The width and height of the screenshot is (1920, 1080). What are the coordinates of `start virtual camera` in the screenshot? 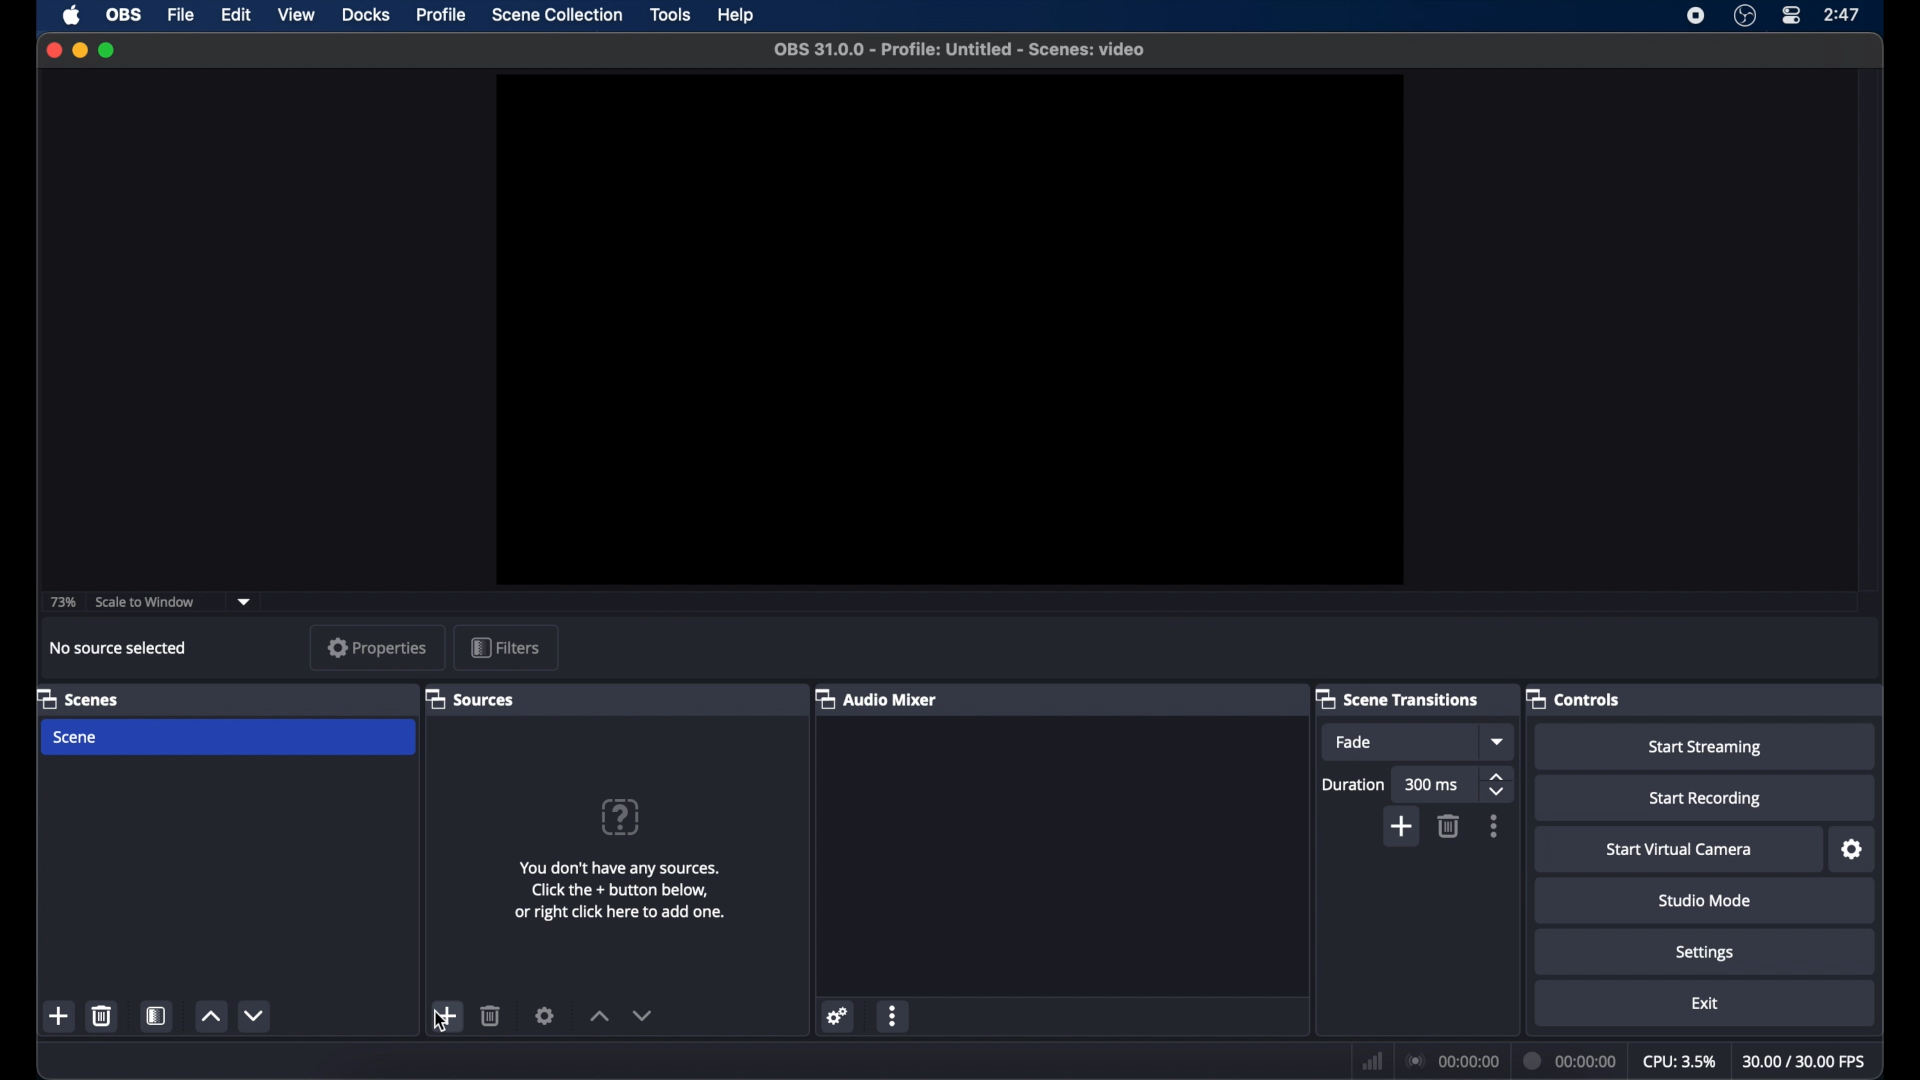 It's located at (1680, 850).